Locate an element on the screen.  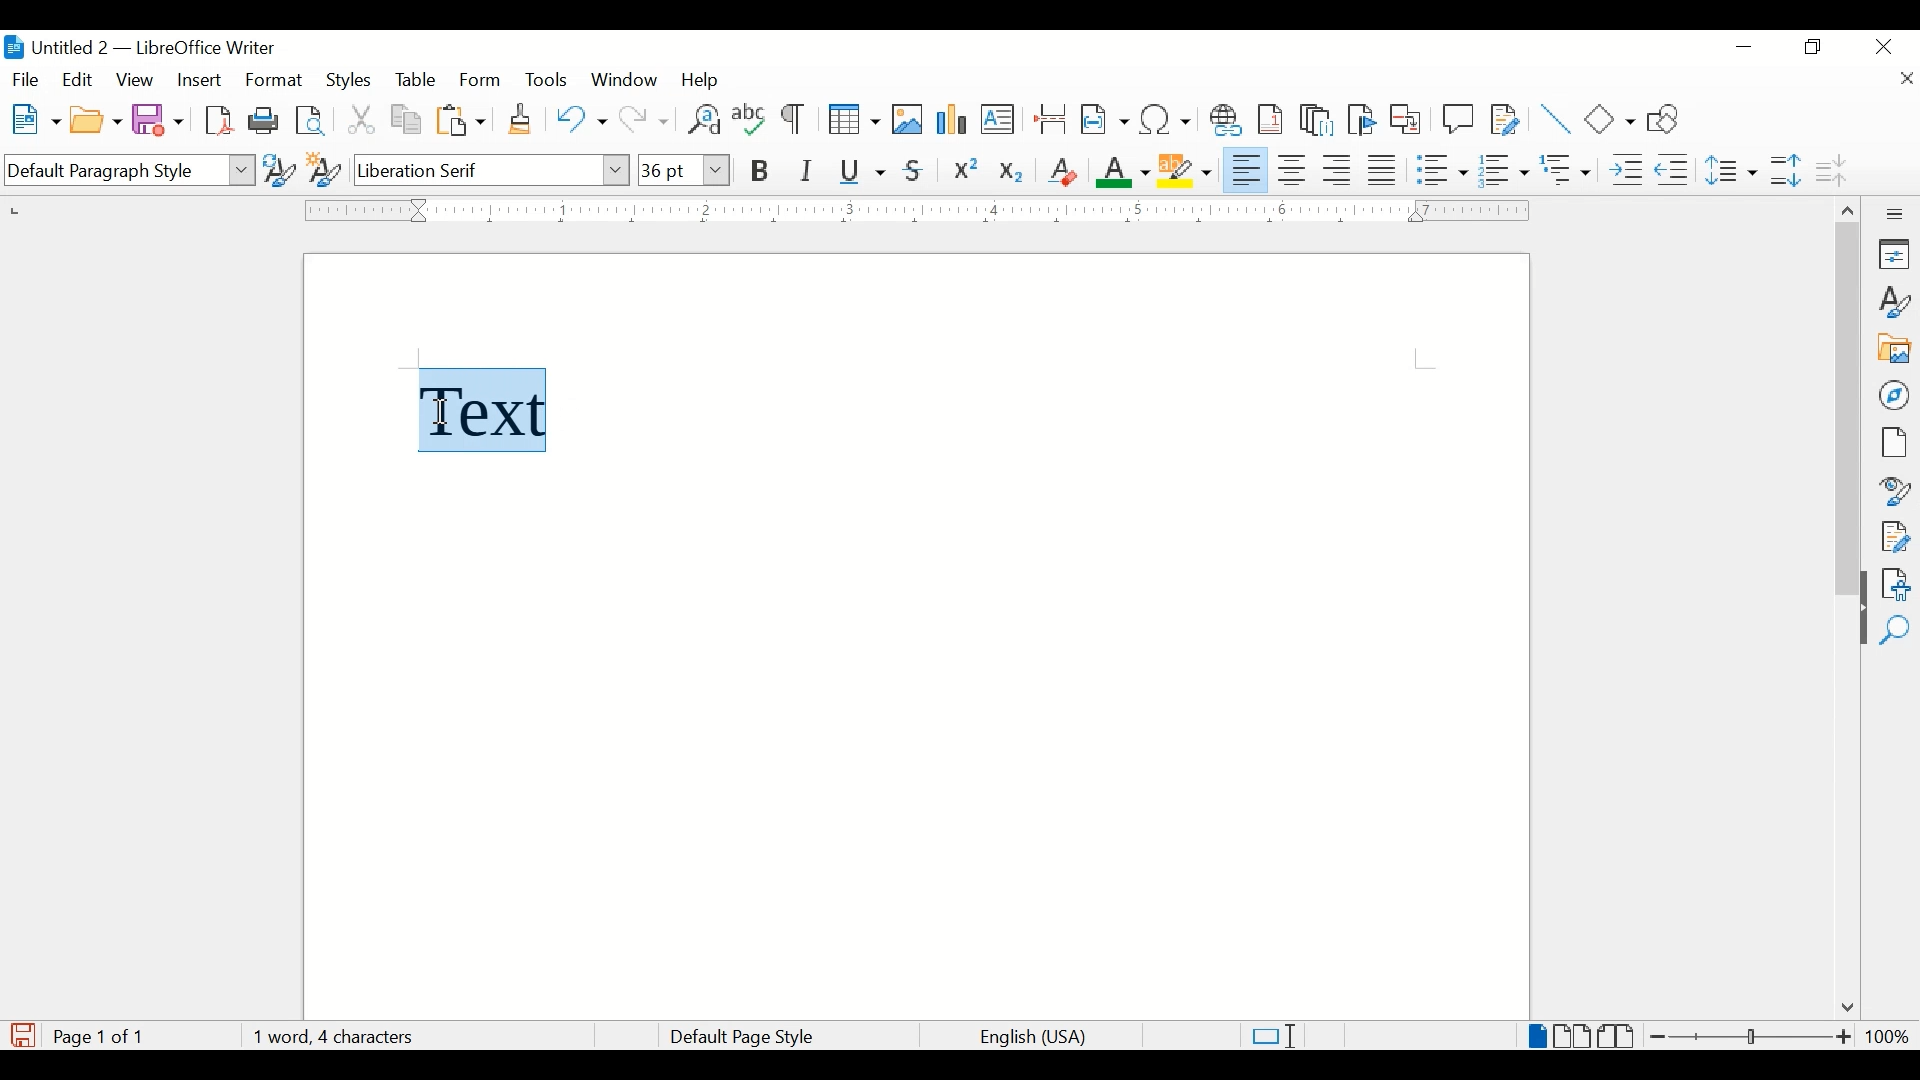
italic is located at coordinates (807, 171).